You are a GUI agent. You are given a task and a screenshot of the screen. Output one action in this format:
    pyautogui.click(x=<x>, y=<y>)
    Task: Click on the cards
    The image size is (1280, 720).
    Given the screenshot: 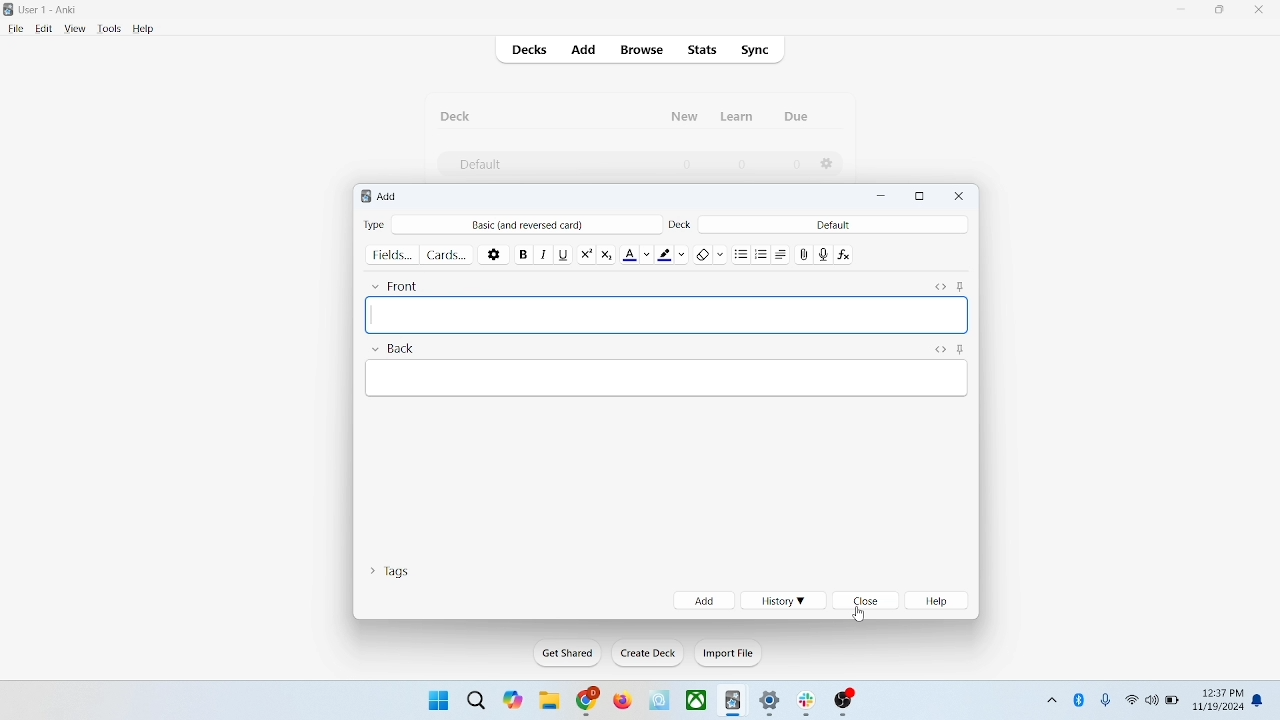 What is the action you would take?
    pyautogui.click(x=447, y=254)
    